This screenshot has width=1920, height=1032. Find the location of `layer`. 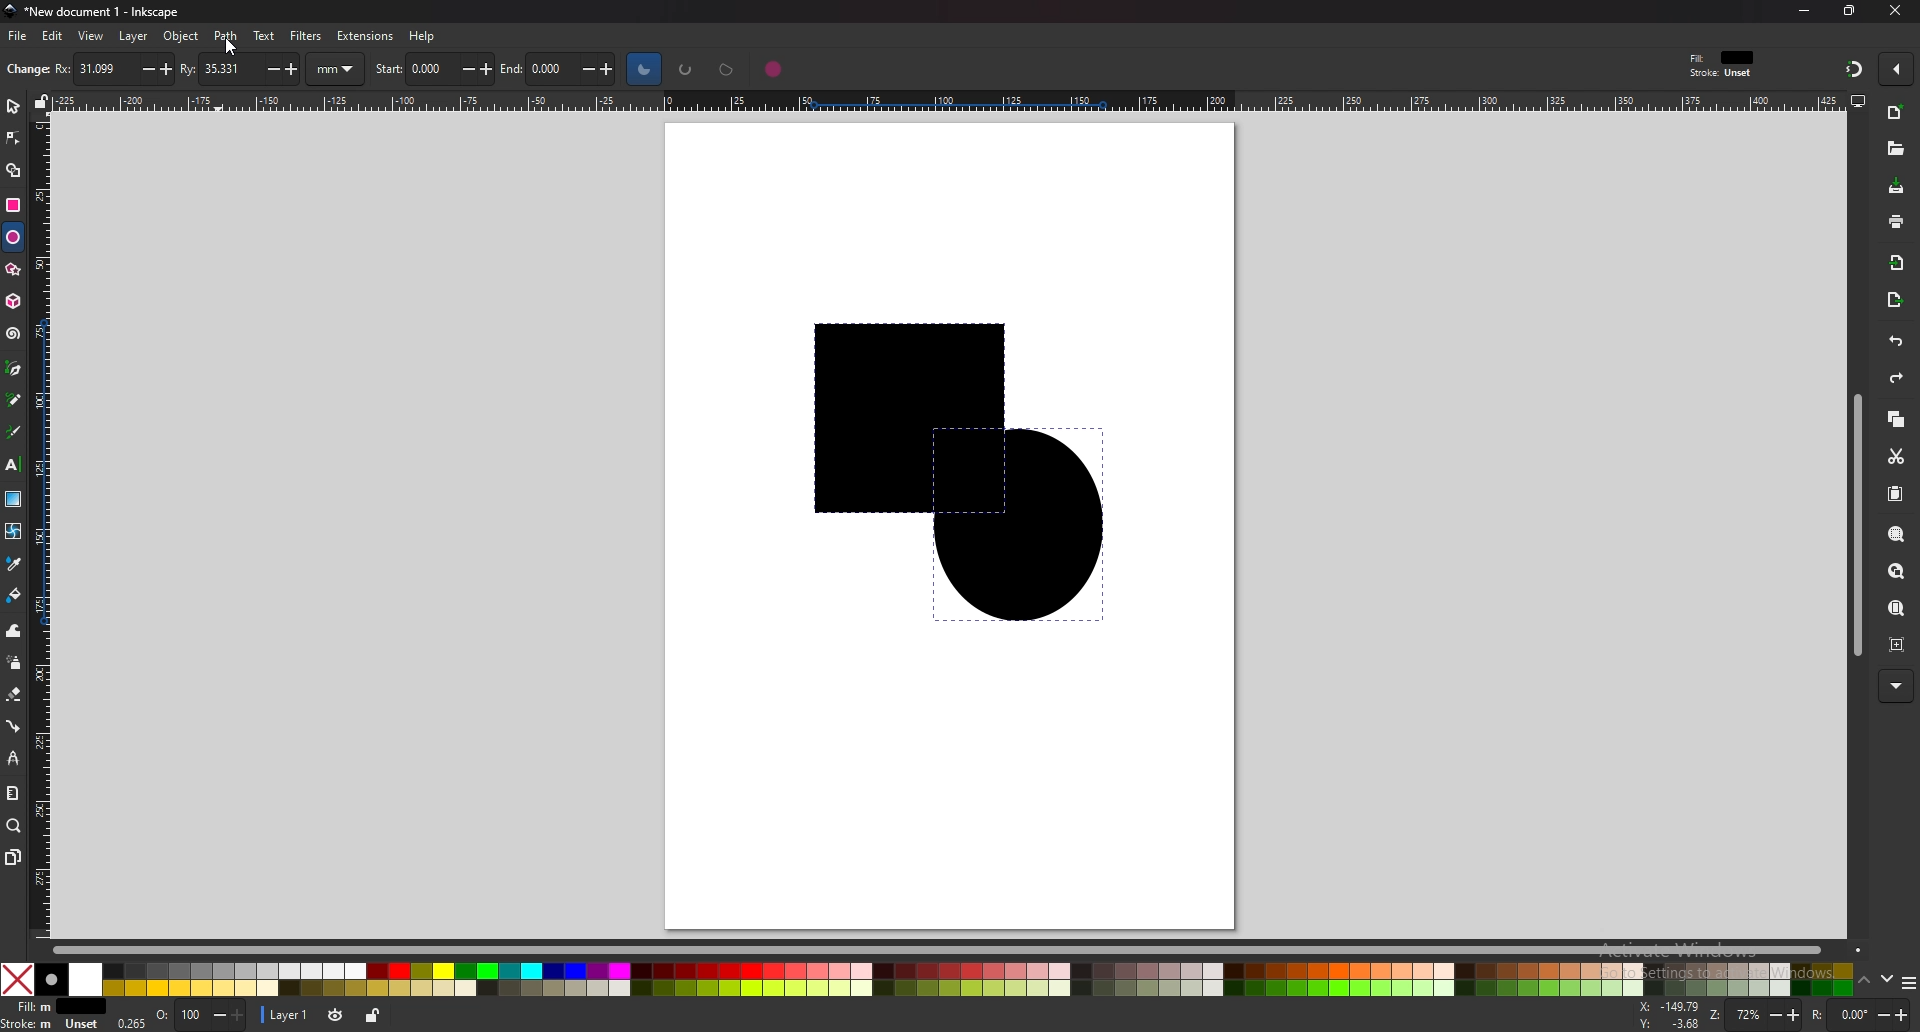

layer is located at coordinates (135, 37).